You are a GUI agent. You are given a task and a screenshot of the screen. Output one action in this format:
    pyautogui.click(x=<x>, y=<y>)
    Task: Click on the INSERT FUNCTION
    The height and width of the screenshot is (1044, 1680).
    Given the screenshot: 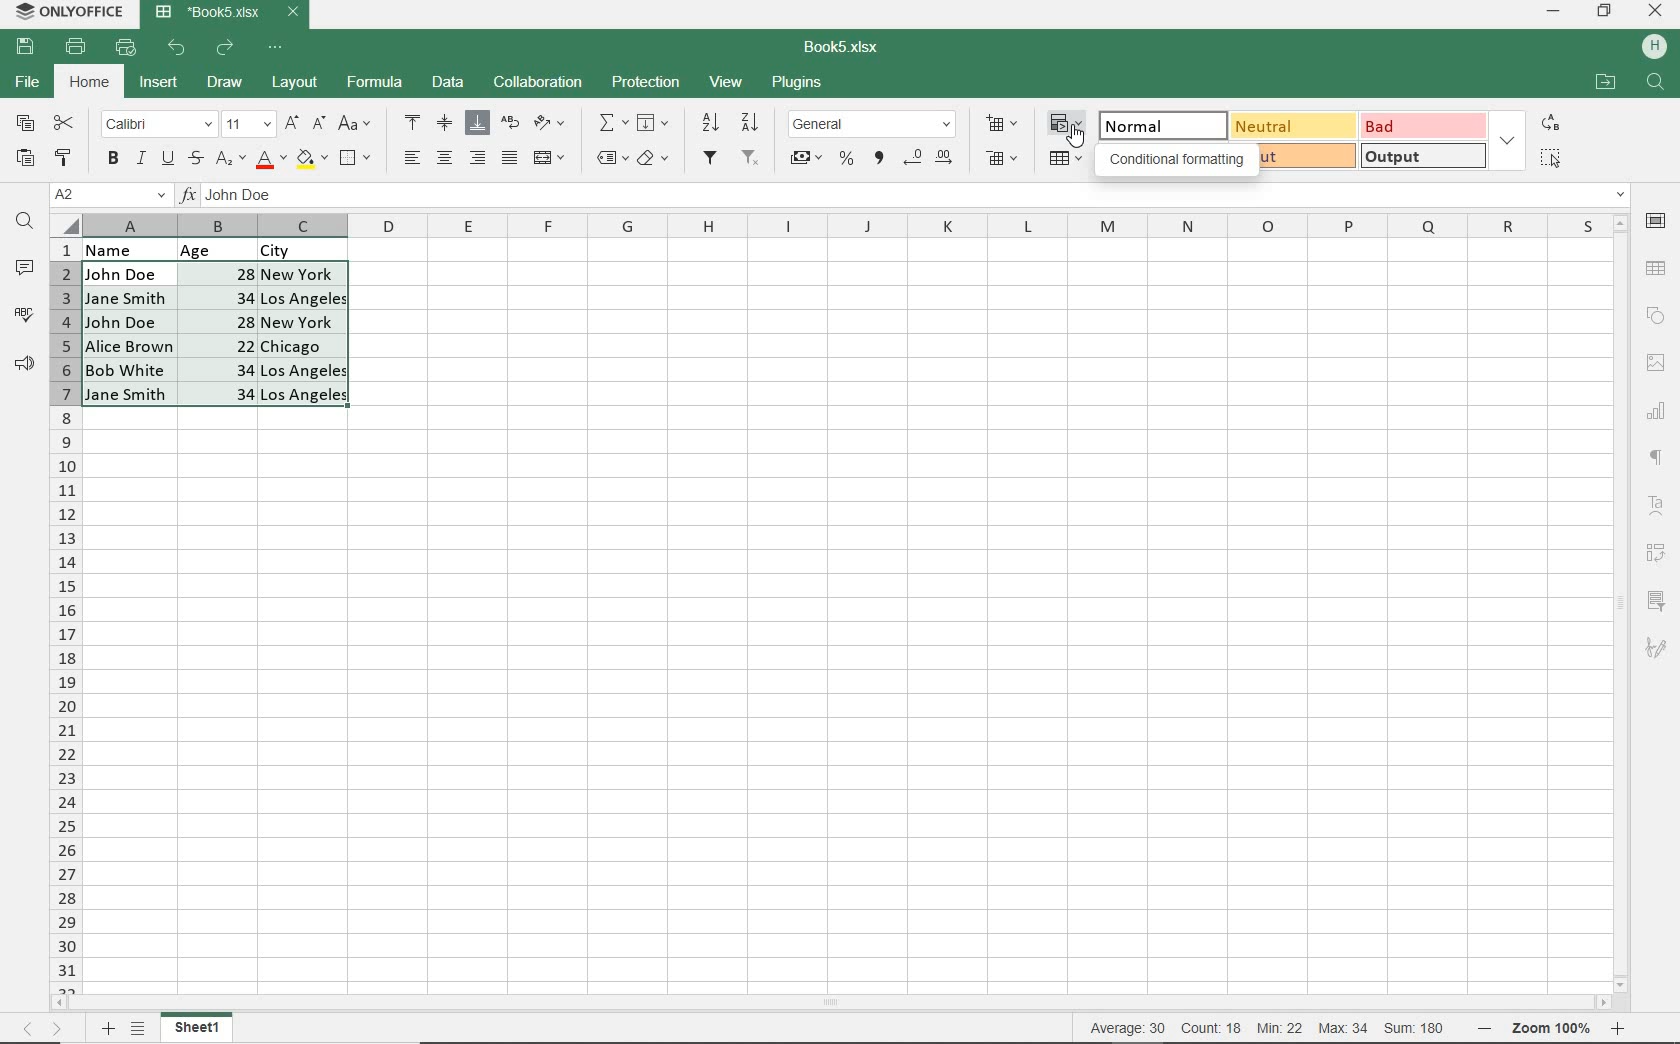 What is the action you would take?
    pyautogui.click(x=613, y=122)
    